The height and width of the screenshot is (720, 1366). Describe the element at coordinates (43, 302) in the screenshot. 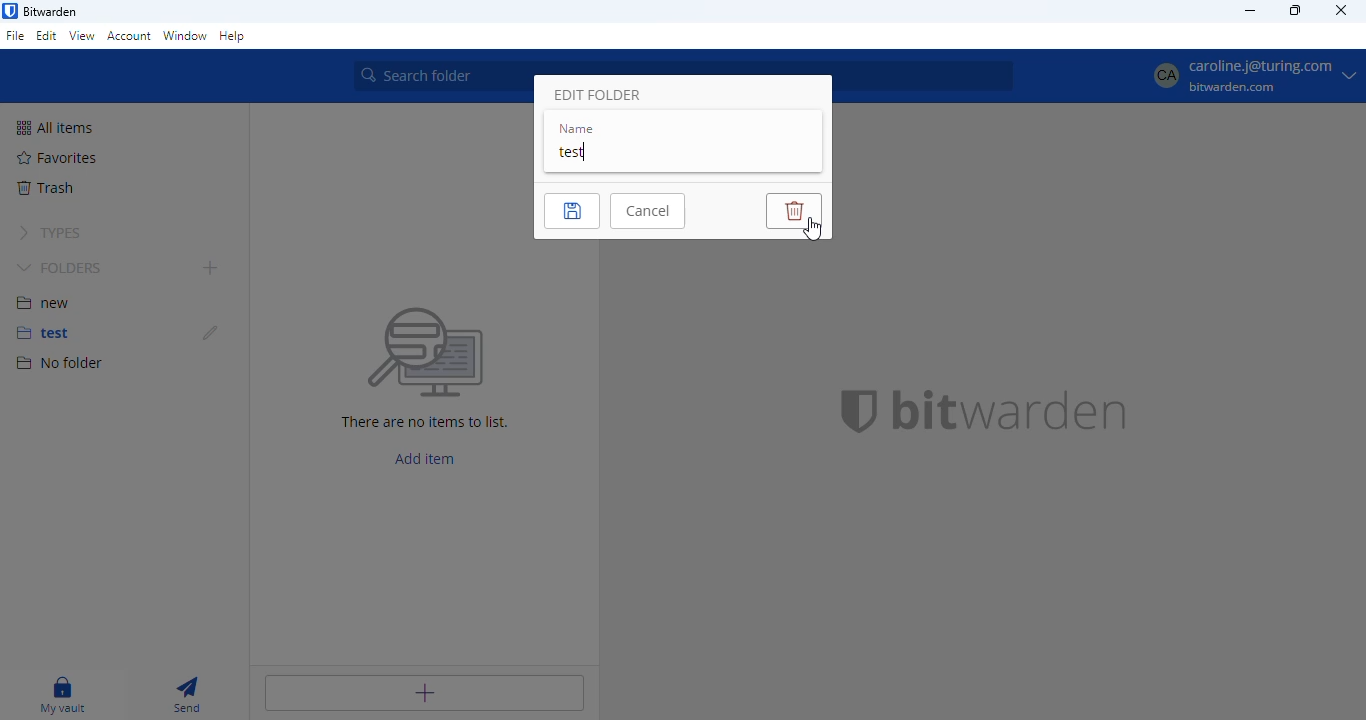

I see `new` at that location.